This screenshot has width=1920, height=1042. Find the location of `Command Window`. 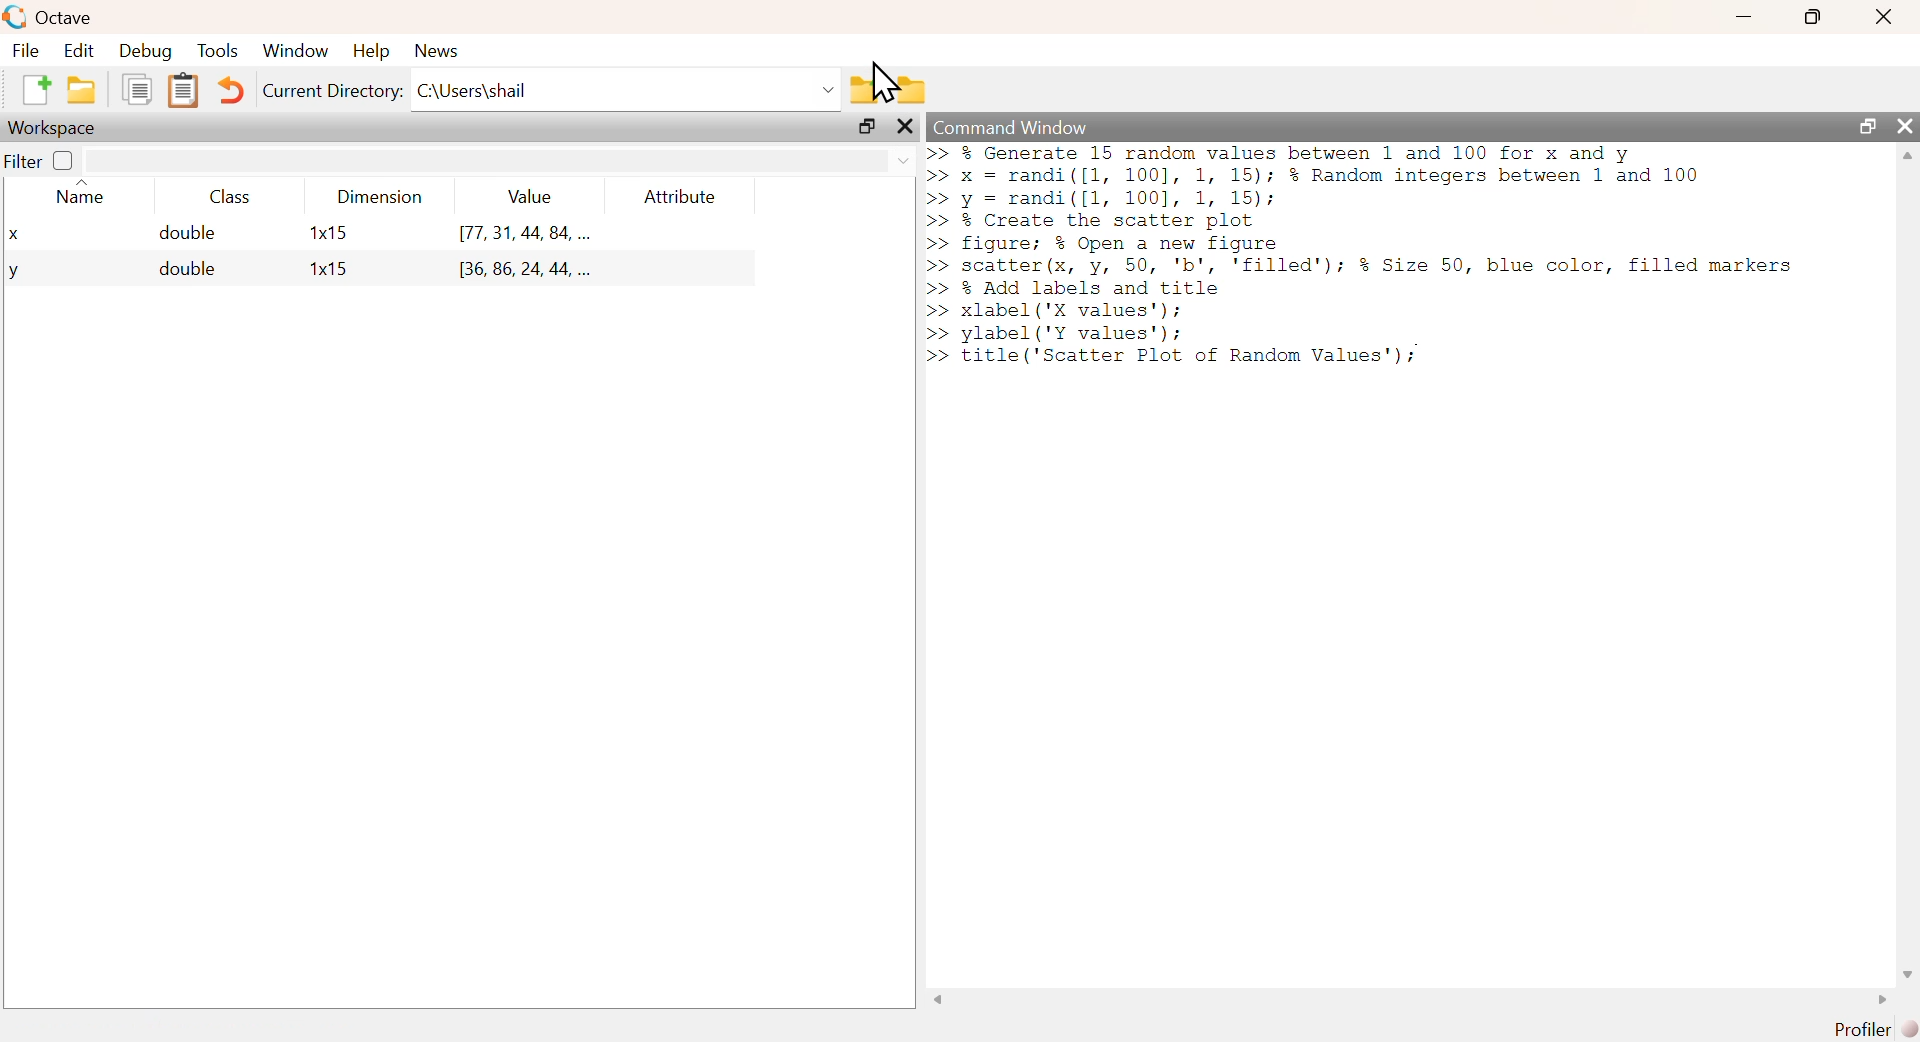

Command Window is located at coordinates (1011, 127).